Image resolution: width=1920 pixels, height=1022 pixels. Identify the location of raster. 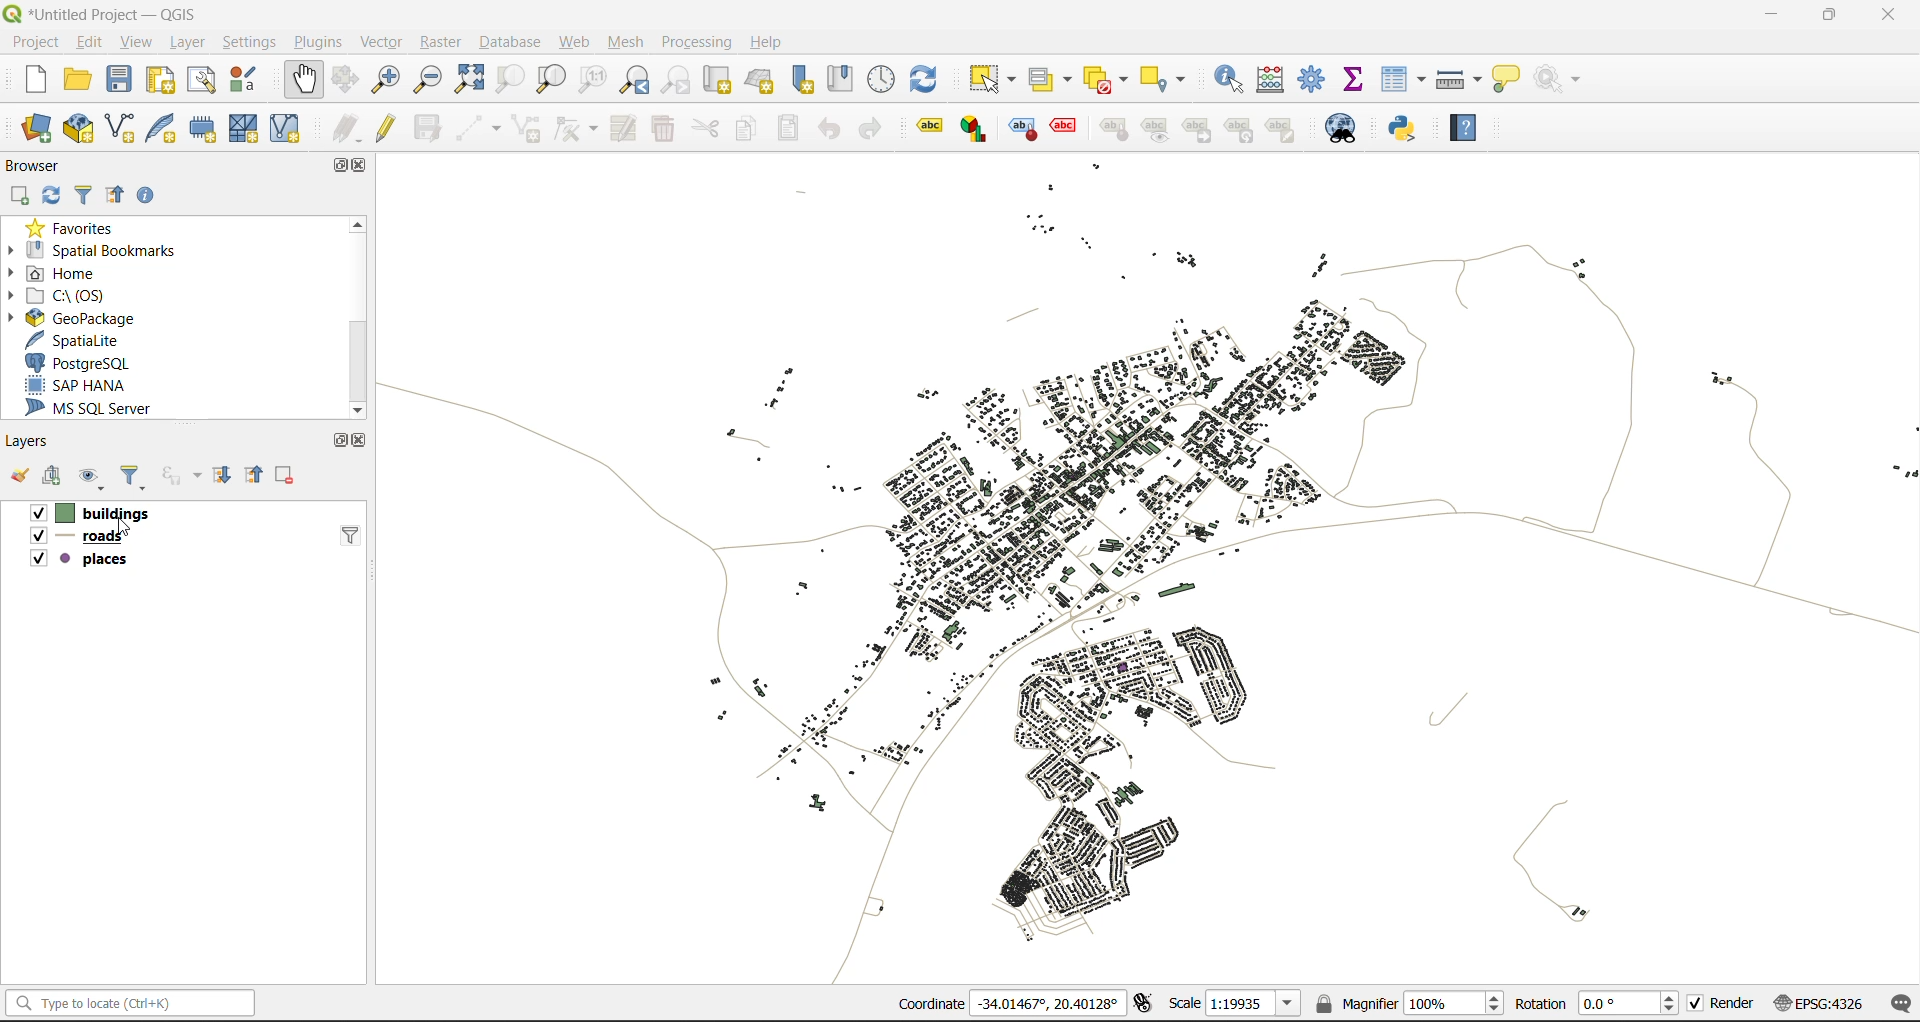
(446, 42).